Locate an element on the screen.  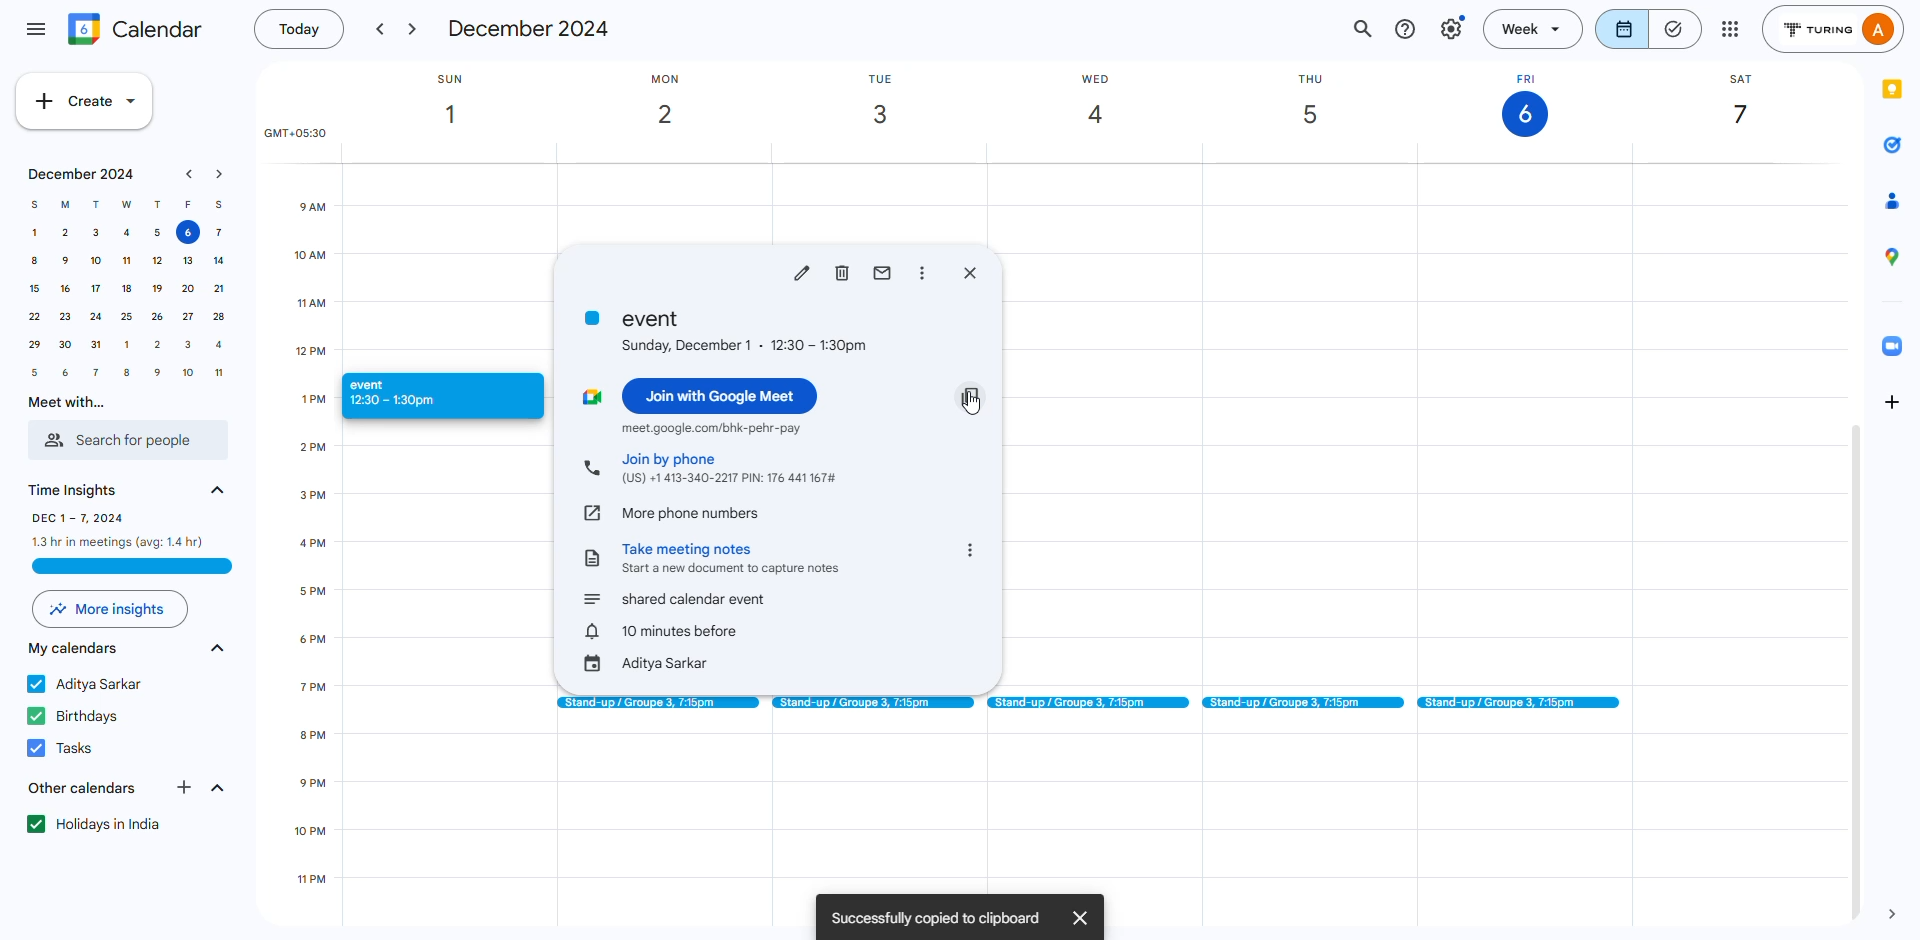
3 is located at coordinates (187, 344).